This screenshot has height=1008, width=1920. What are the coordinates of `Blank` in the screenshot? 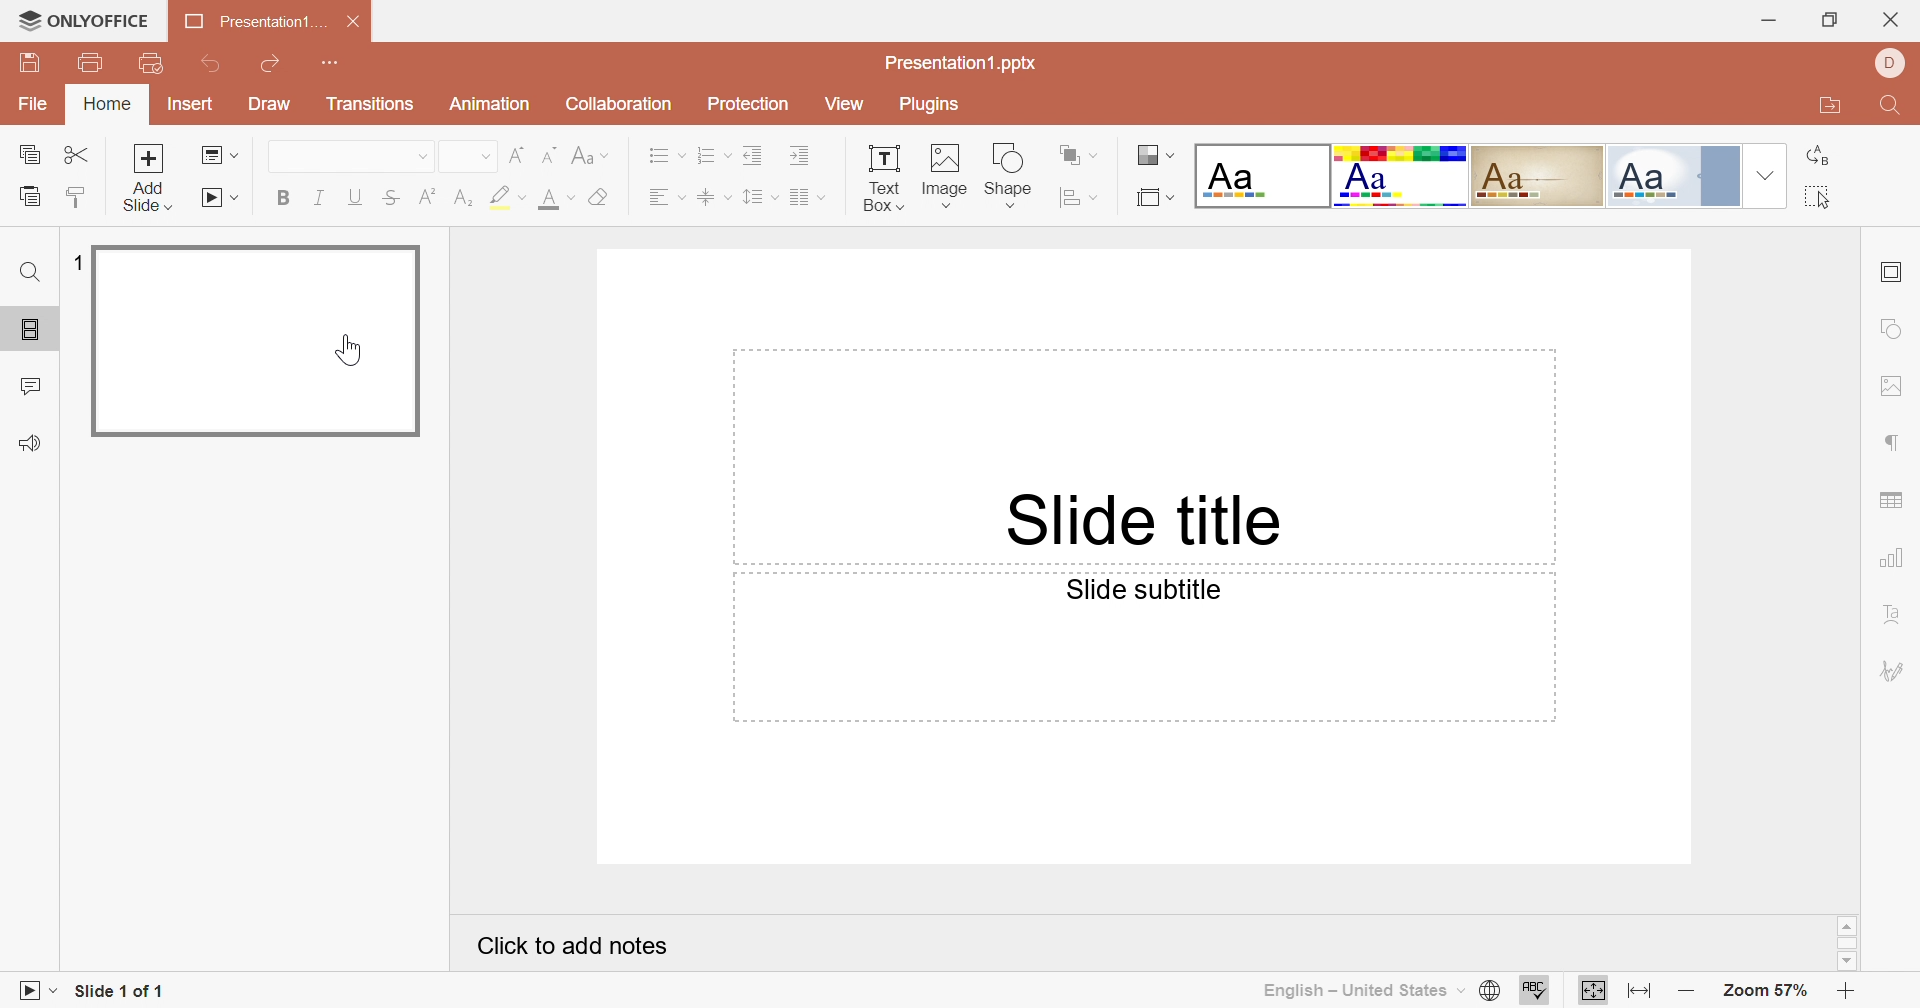 It's located at (1261, 174).